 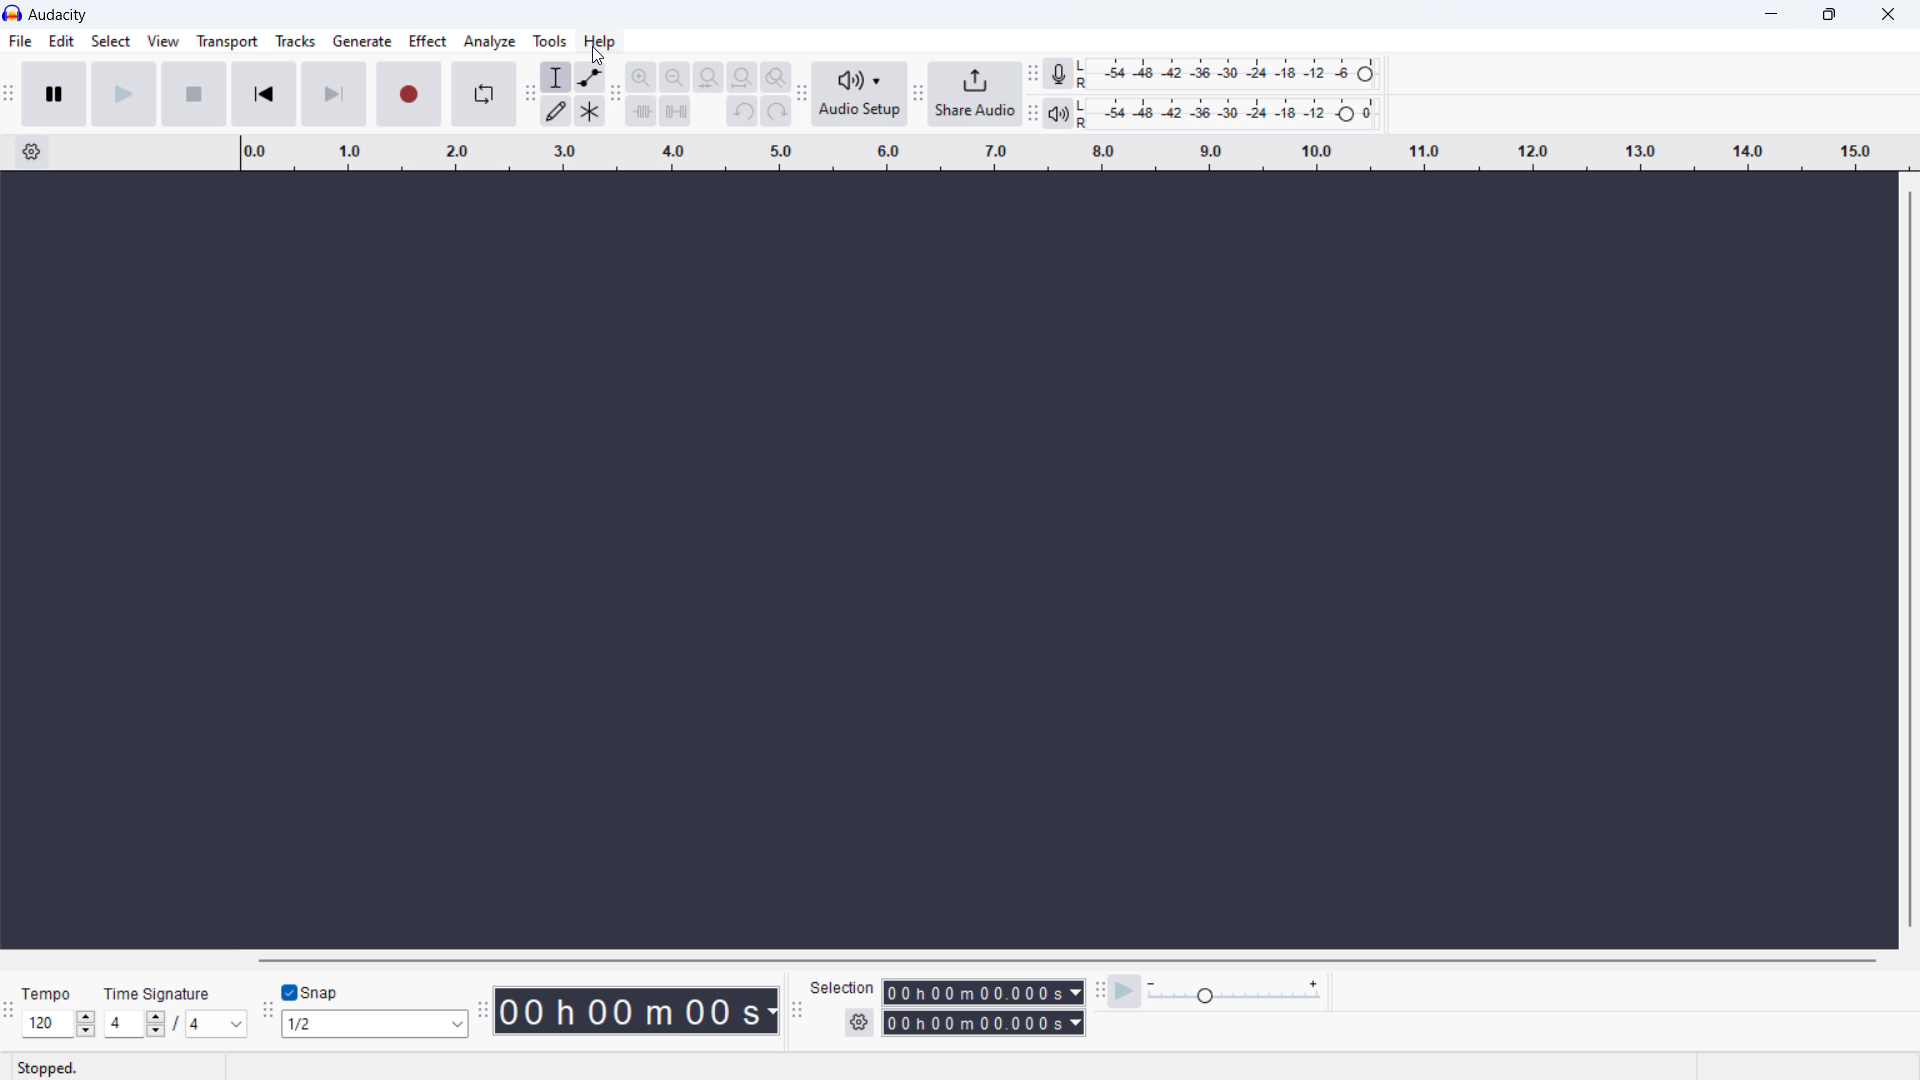 What do you see at coordinates (362, 41) in the screenshot?
I see `generate` at bounding box center [362, 41].